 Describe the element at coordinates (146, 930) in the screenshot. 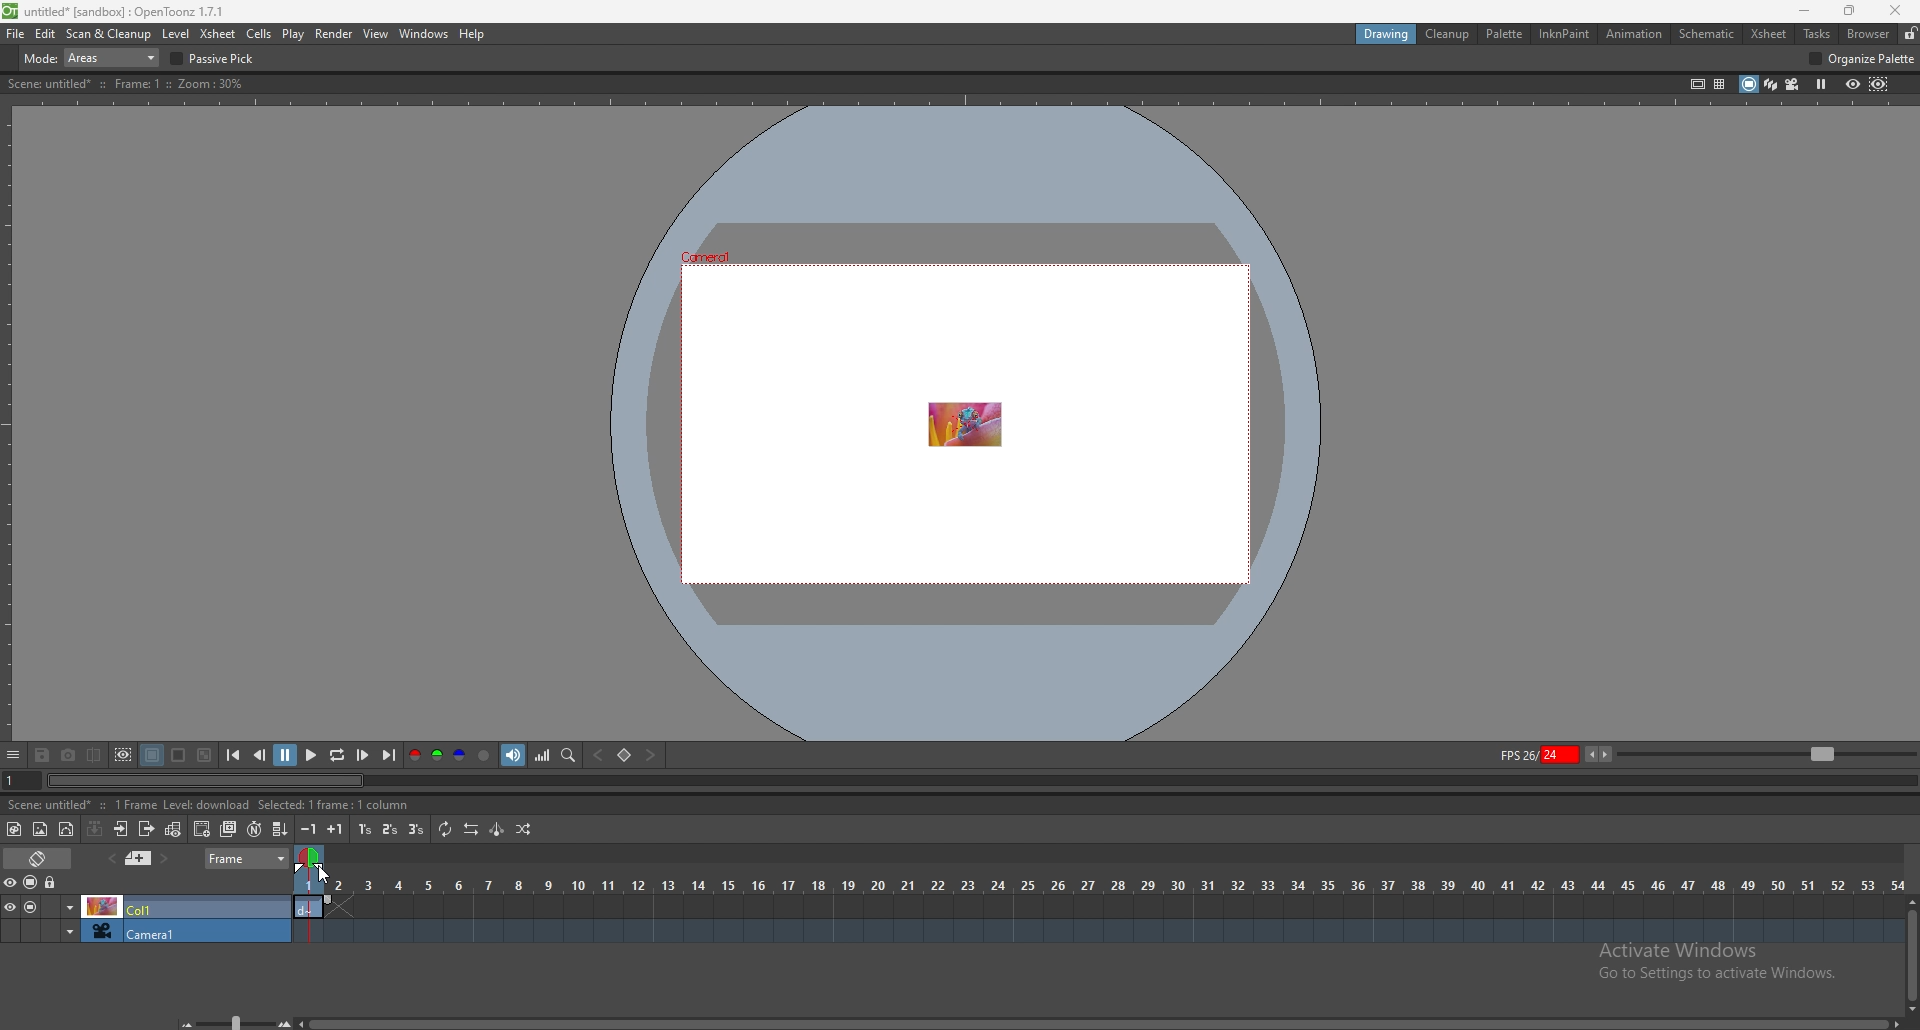

I see `camera` at that location.